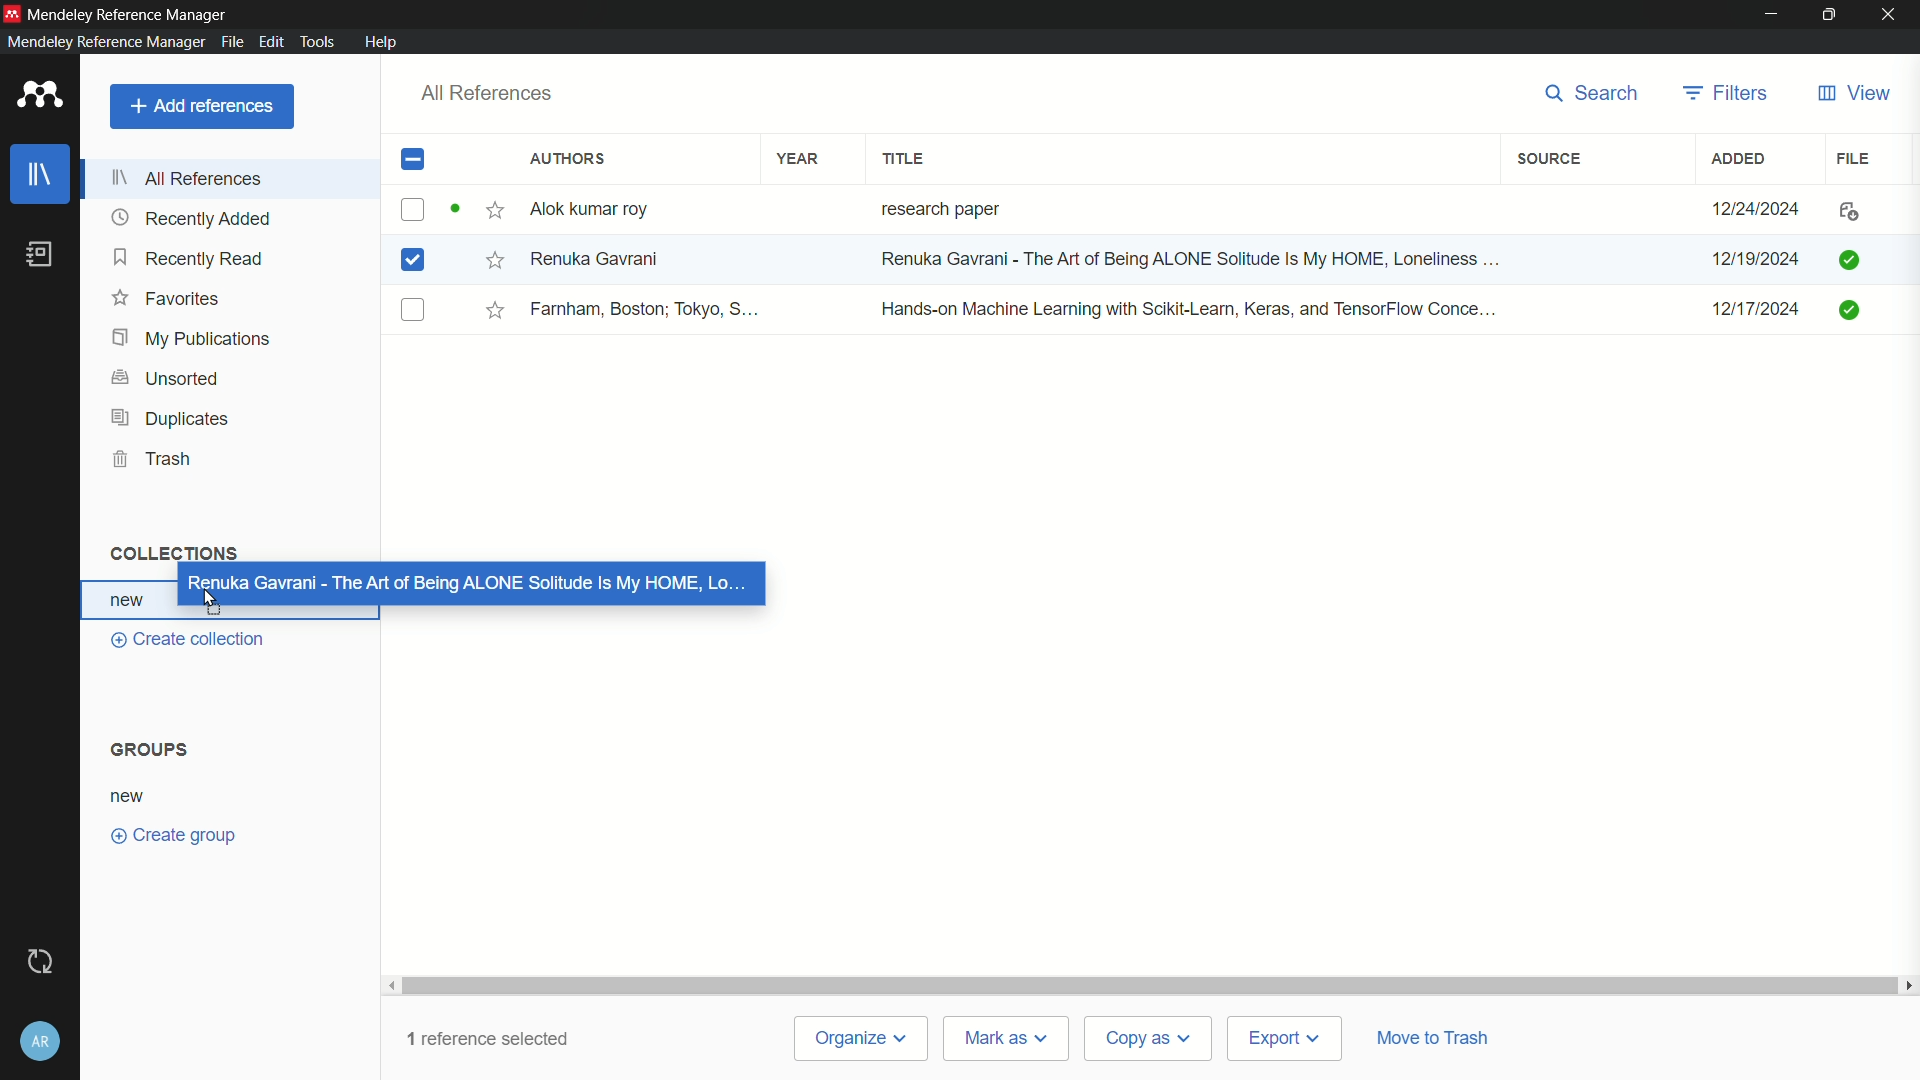 This screenshot has height=1080, width=1920. I want to click on move to trash, so click(1438, 1038).